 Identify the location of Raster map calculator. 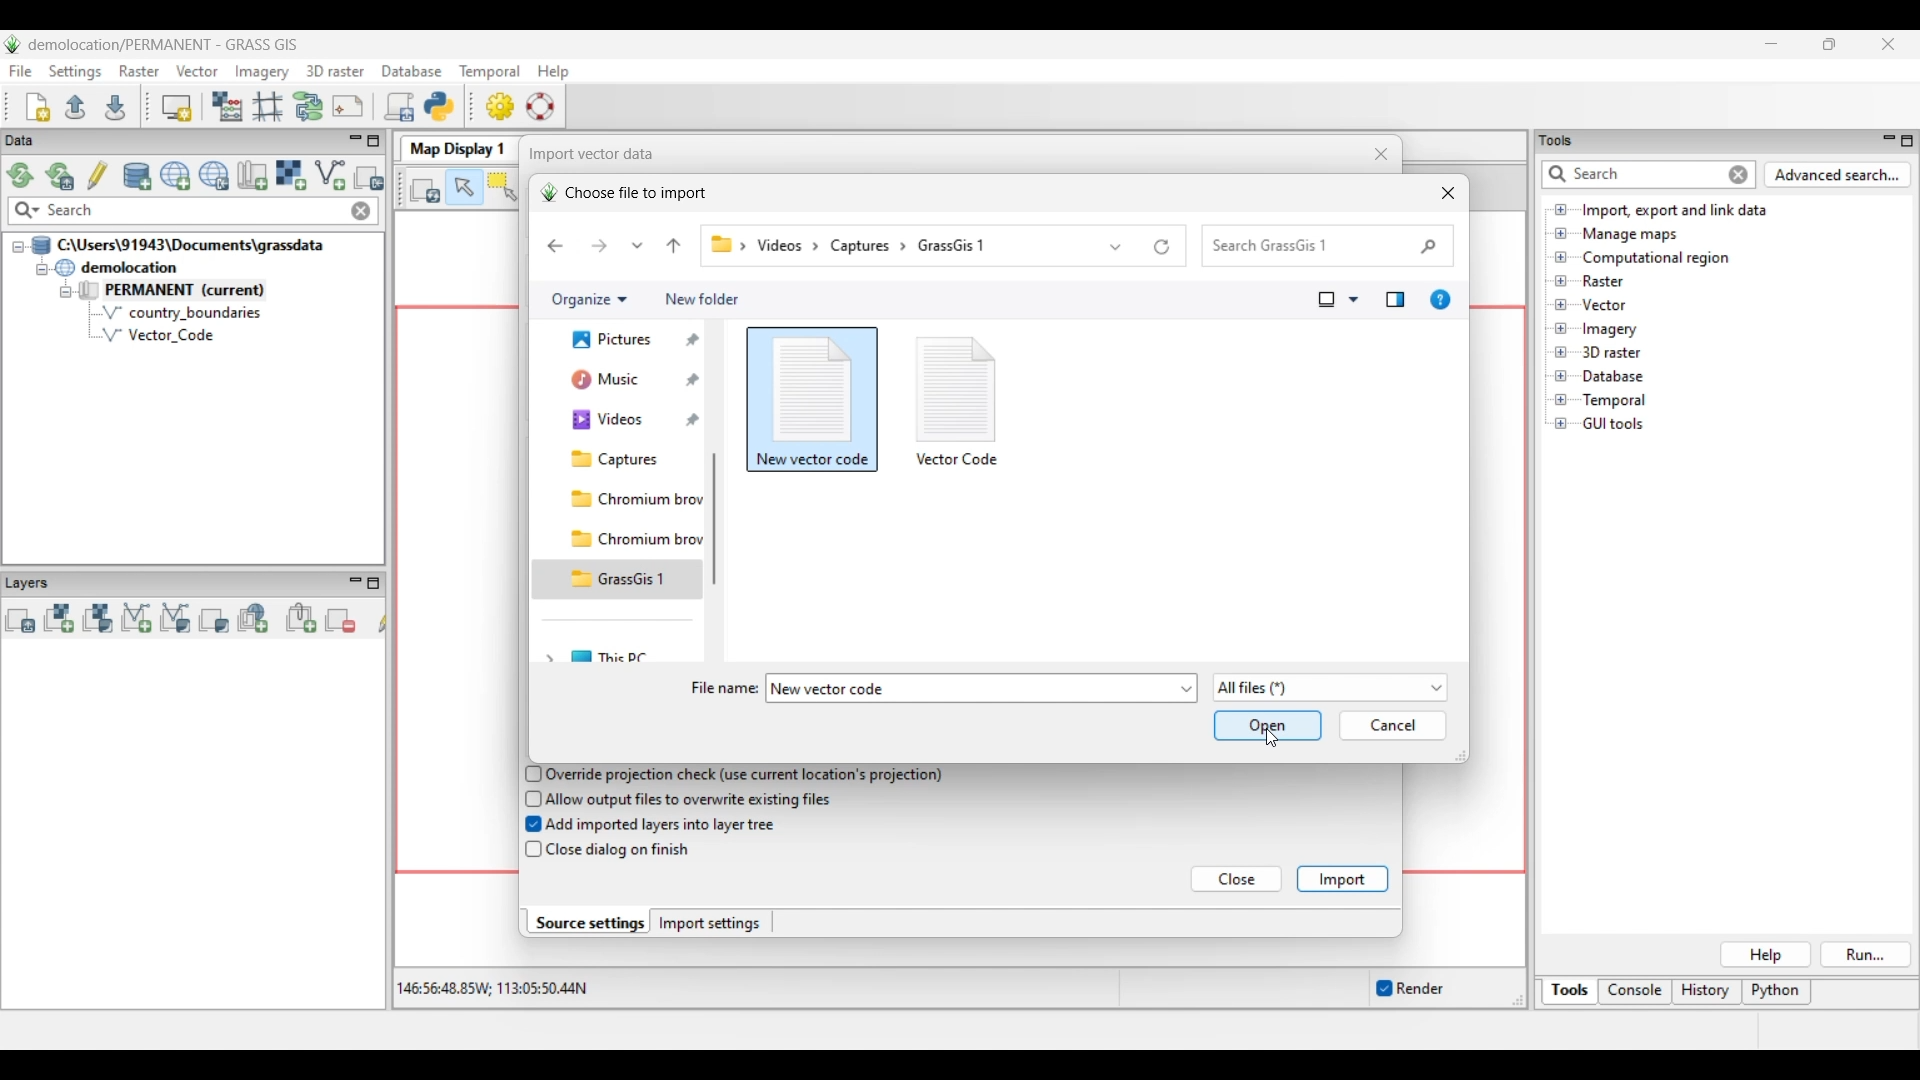
(227, 106).